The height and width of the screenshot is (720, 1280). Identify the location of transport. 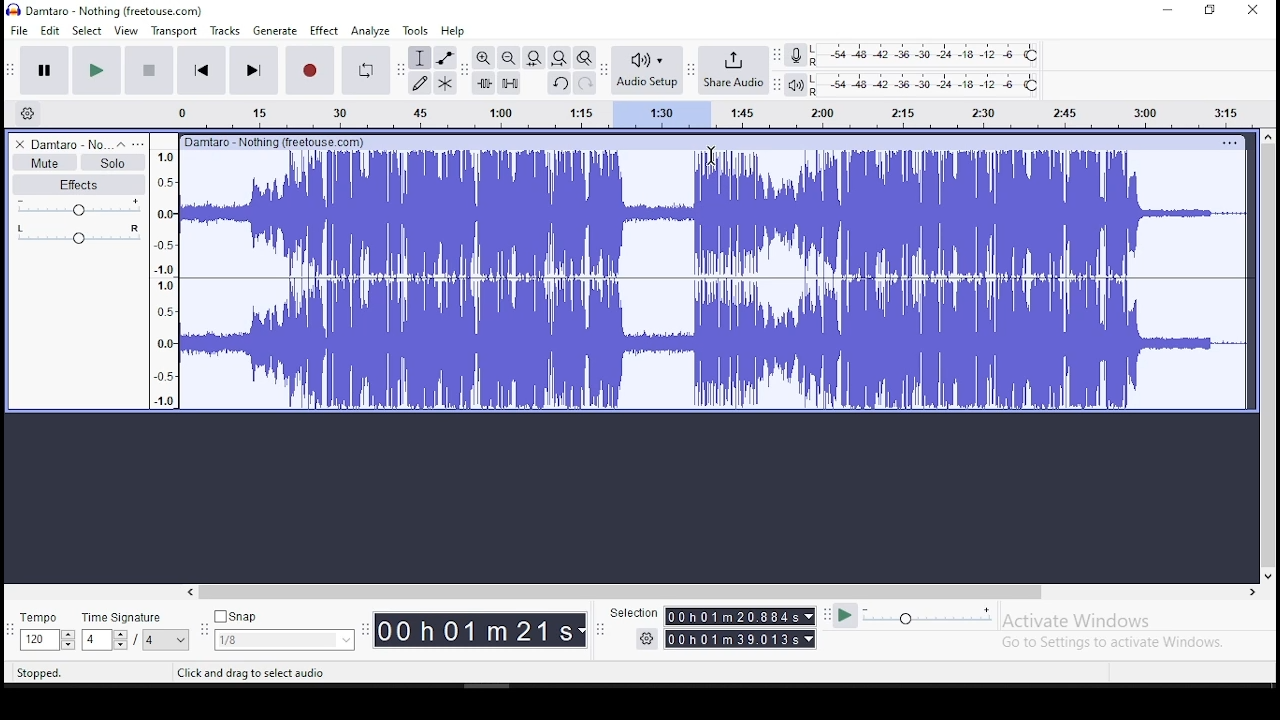
(174, 31).